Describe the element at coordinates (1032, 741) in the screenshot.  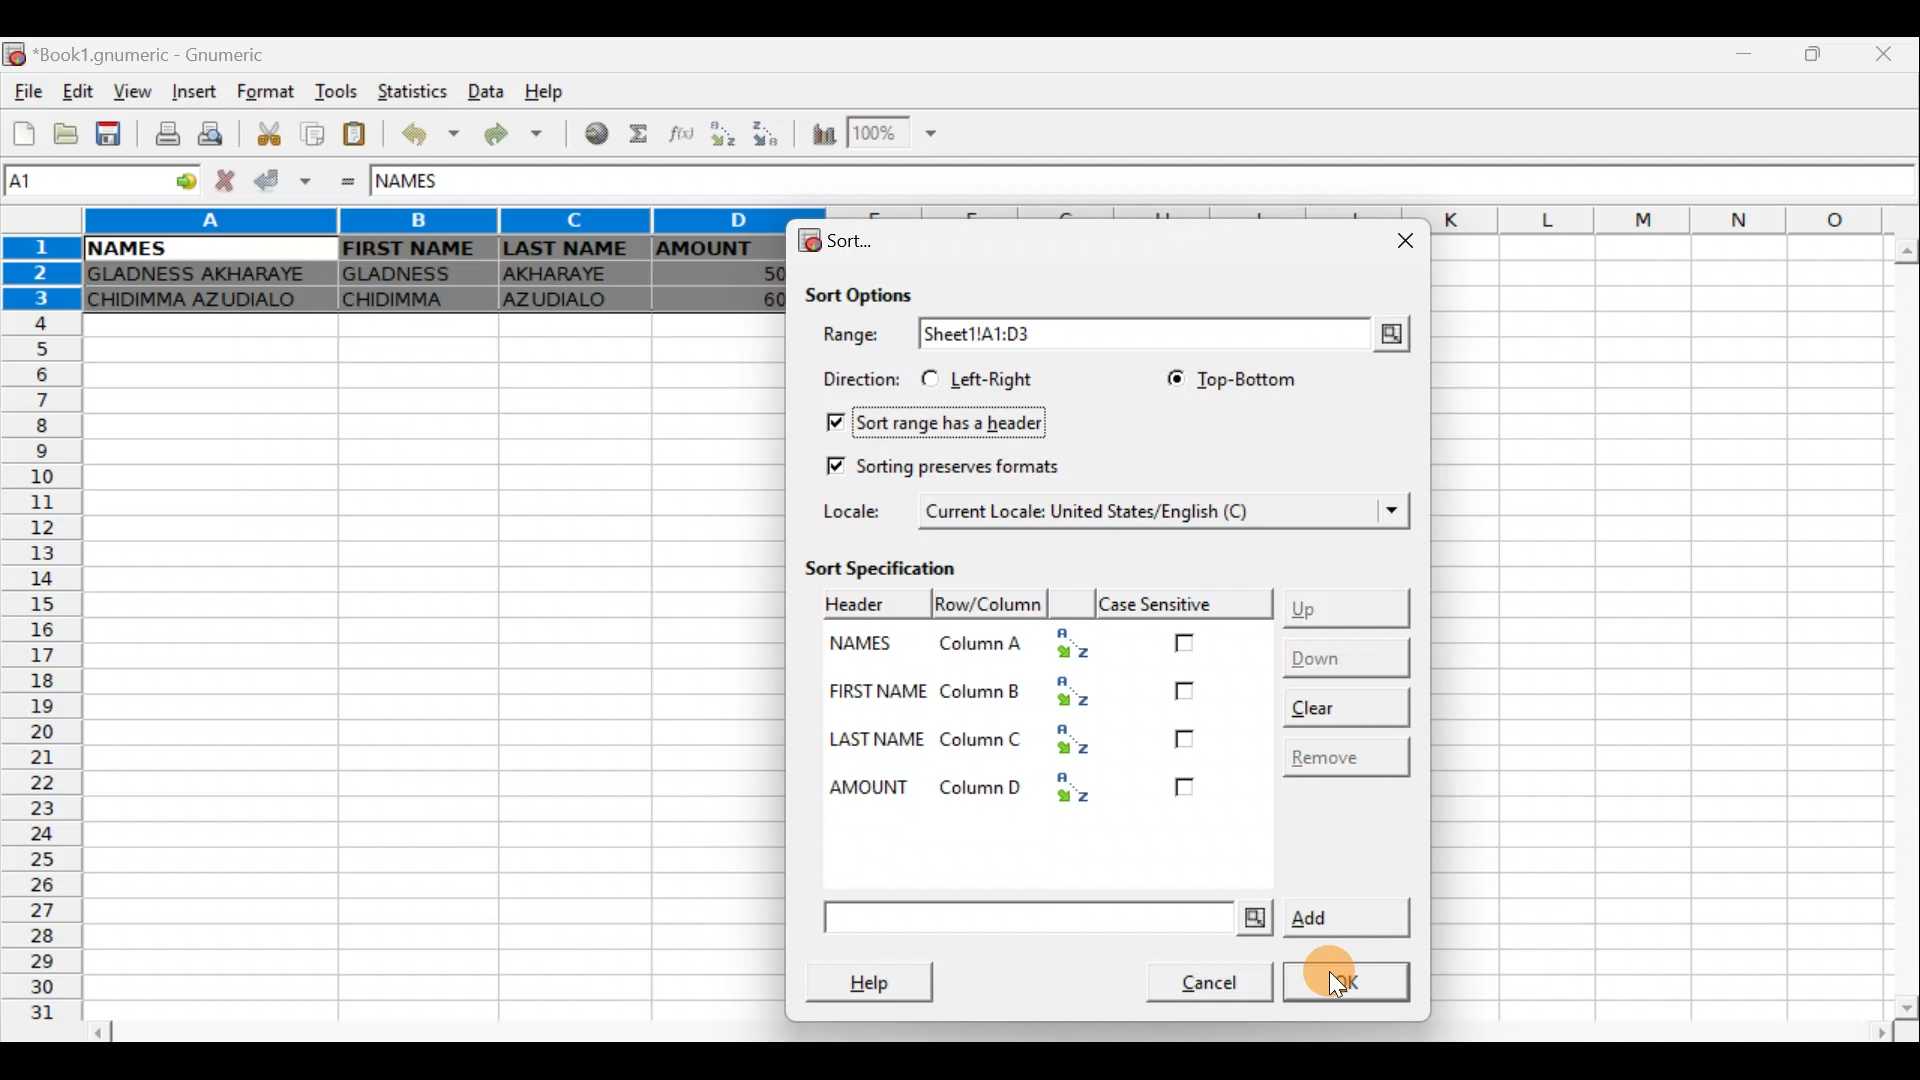
I see `Column C` at that location.